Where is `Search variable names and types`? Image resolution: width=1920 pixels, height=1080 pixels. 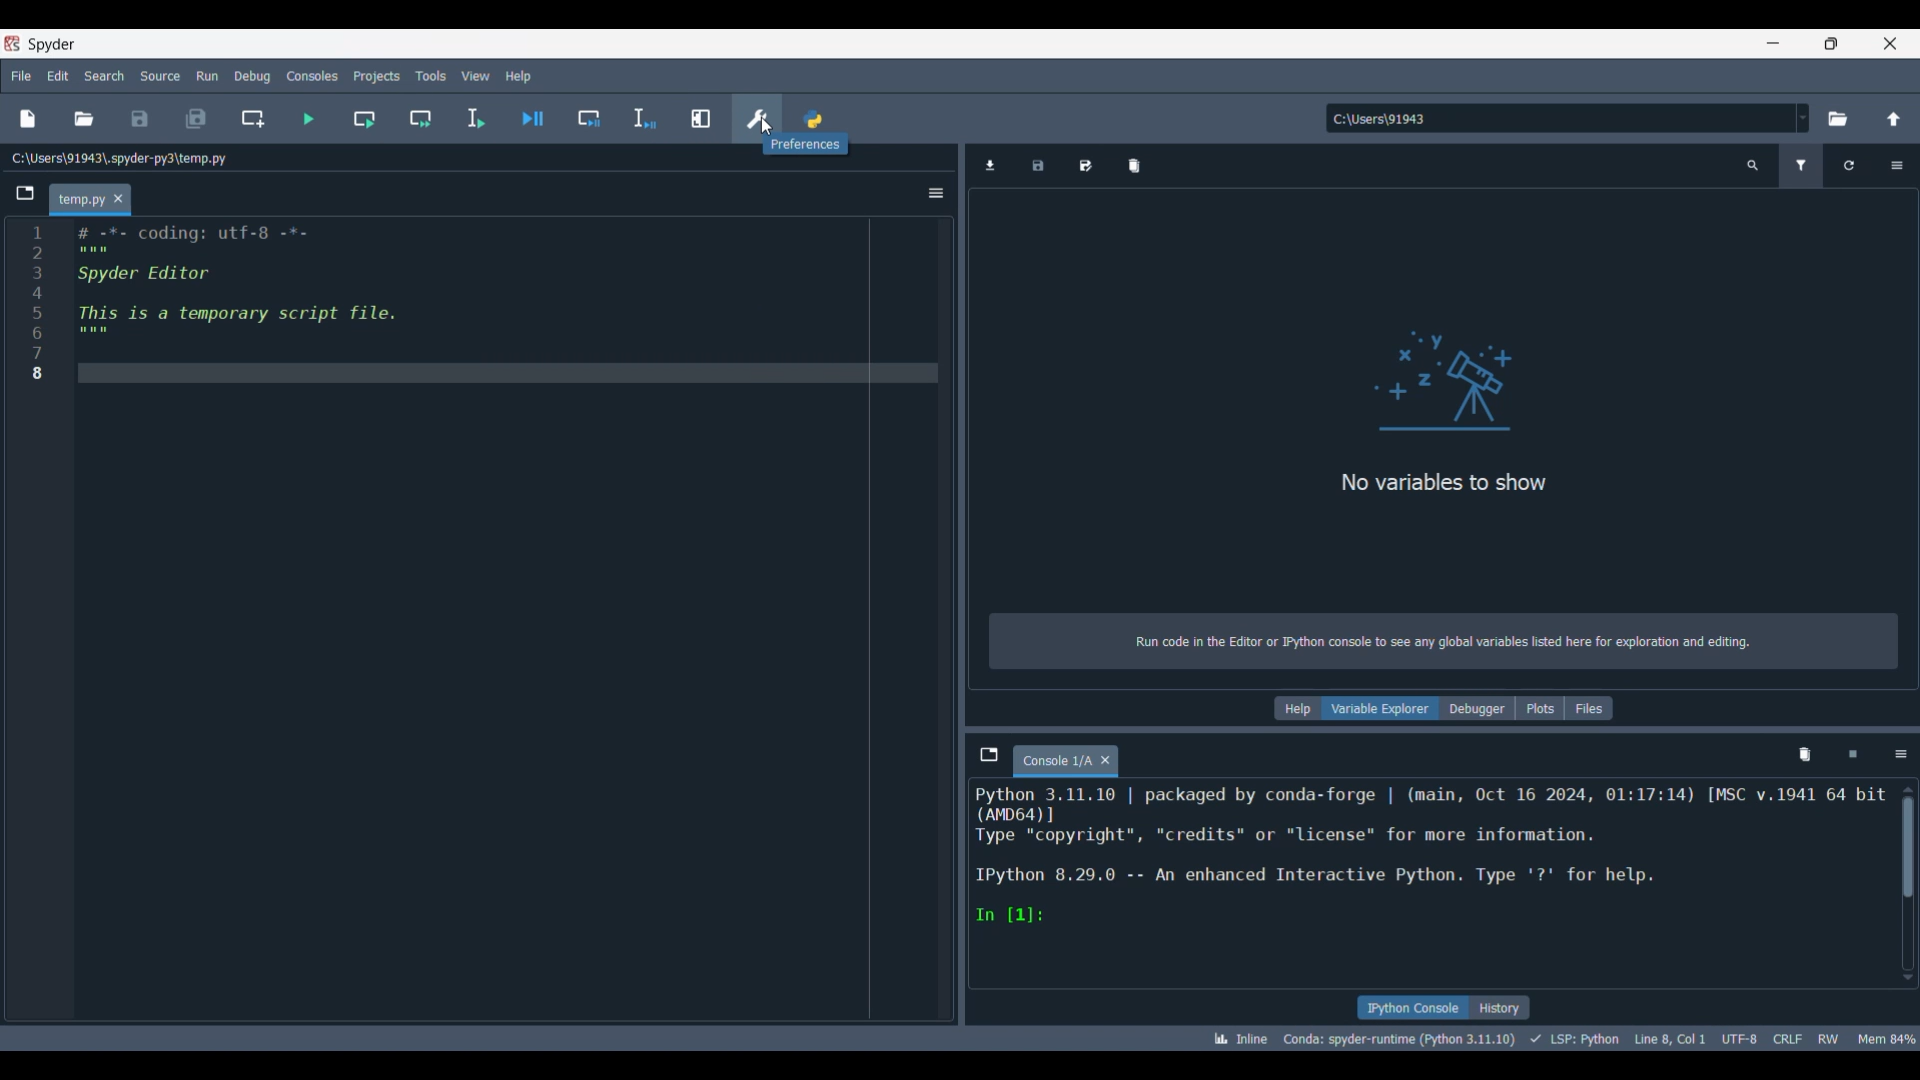
Search variable names and types is located at coordinates (1752, 166).